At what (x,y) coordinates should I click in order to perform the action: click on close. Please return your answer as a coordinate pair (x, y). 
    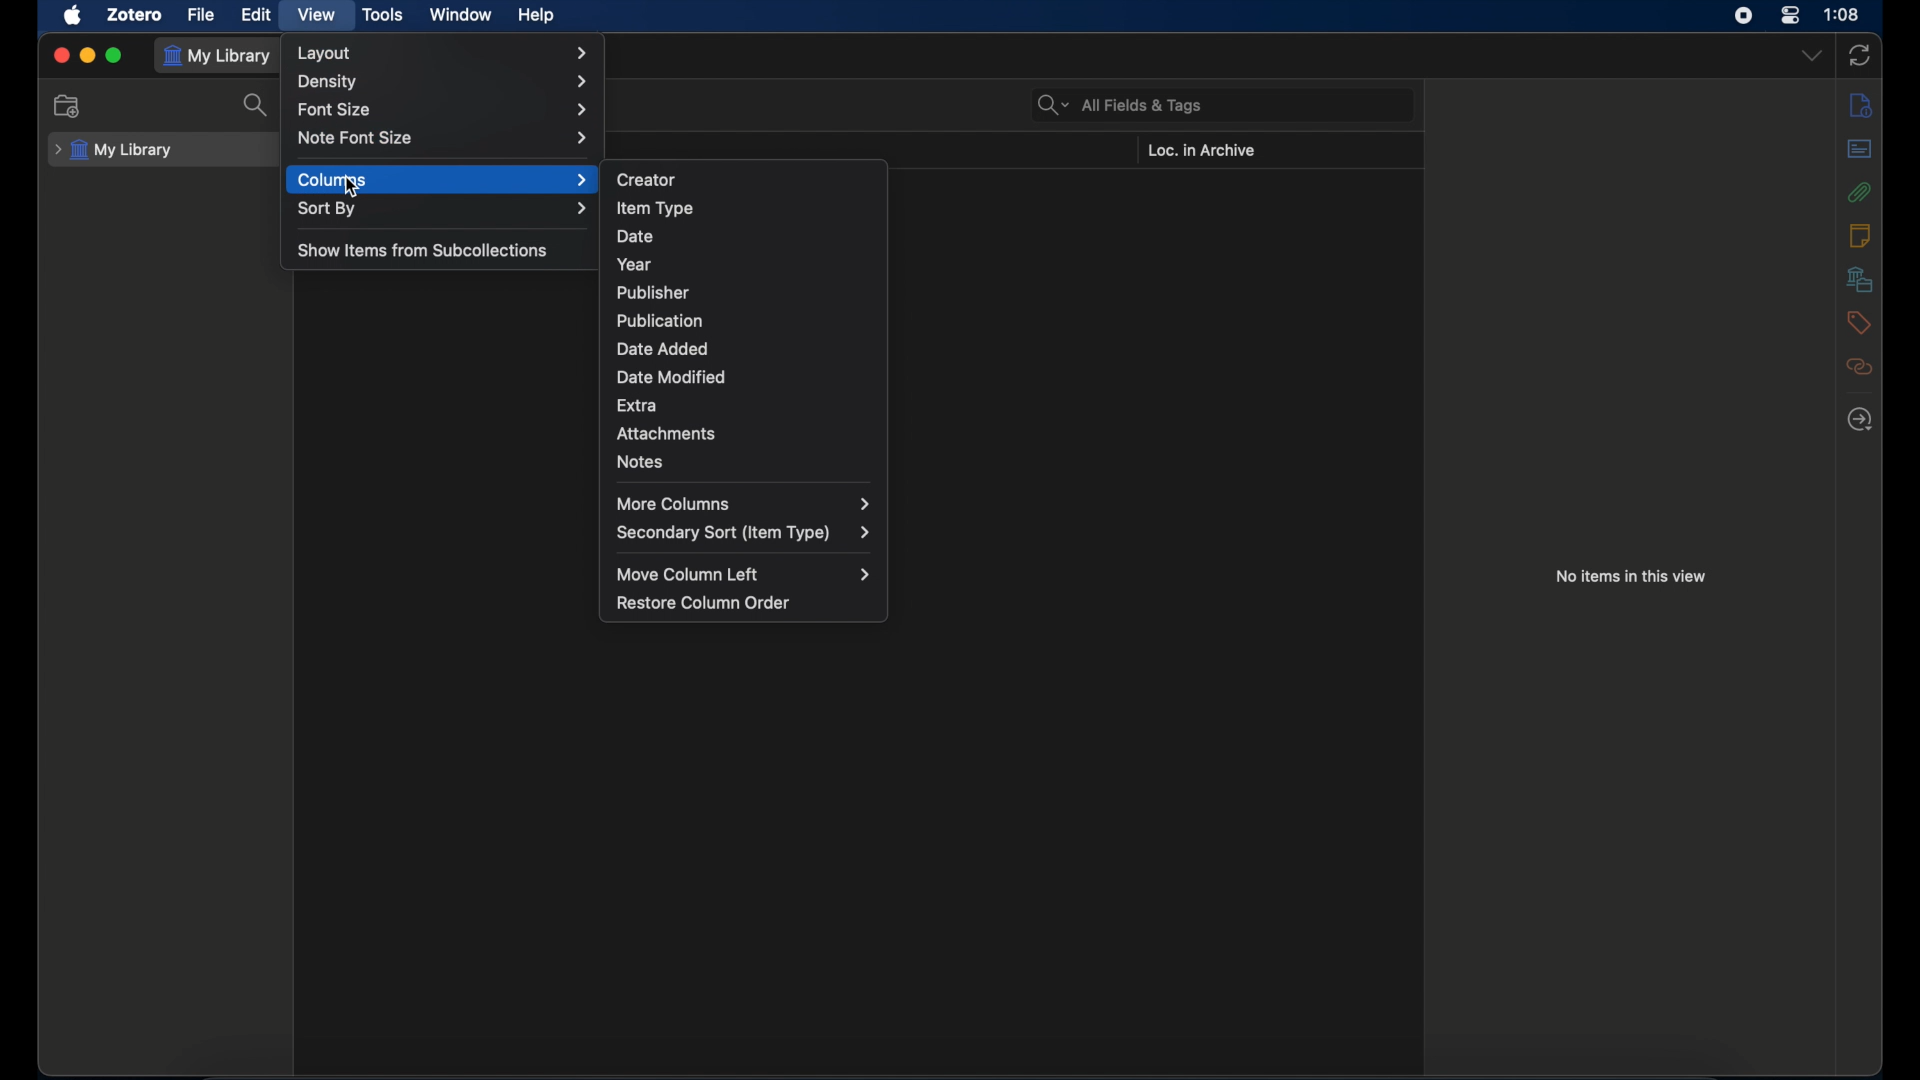
    Looking at the image, I should click on (60, 55).